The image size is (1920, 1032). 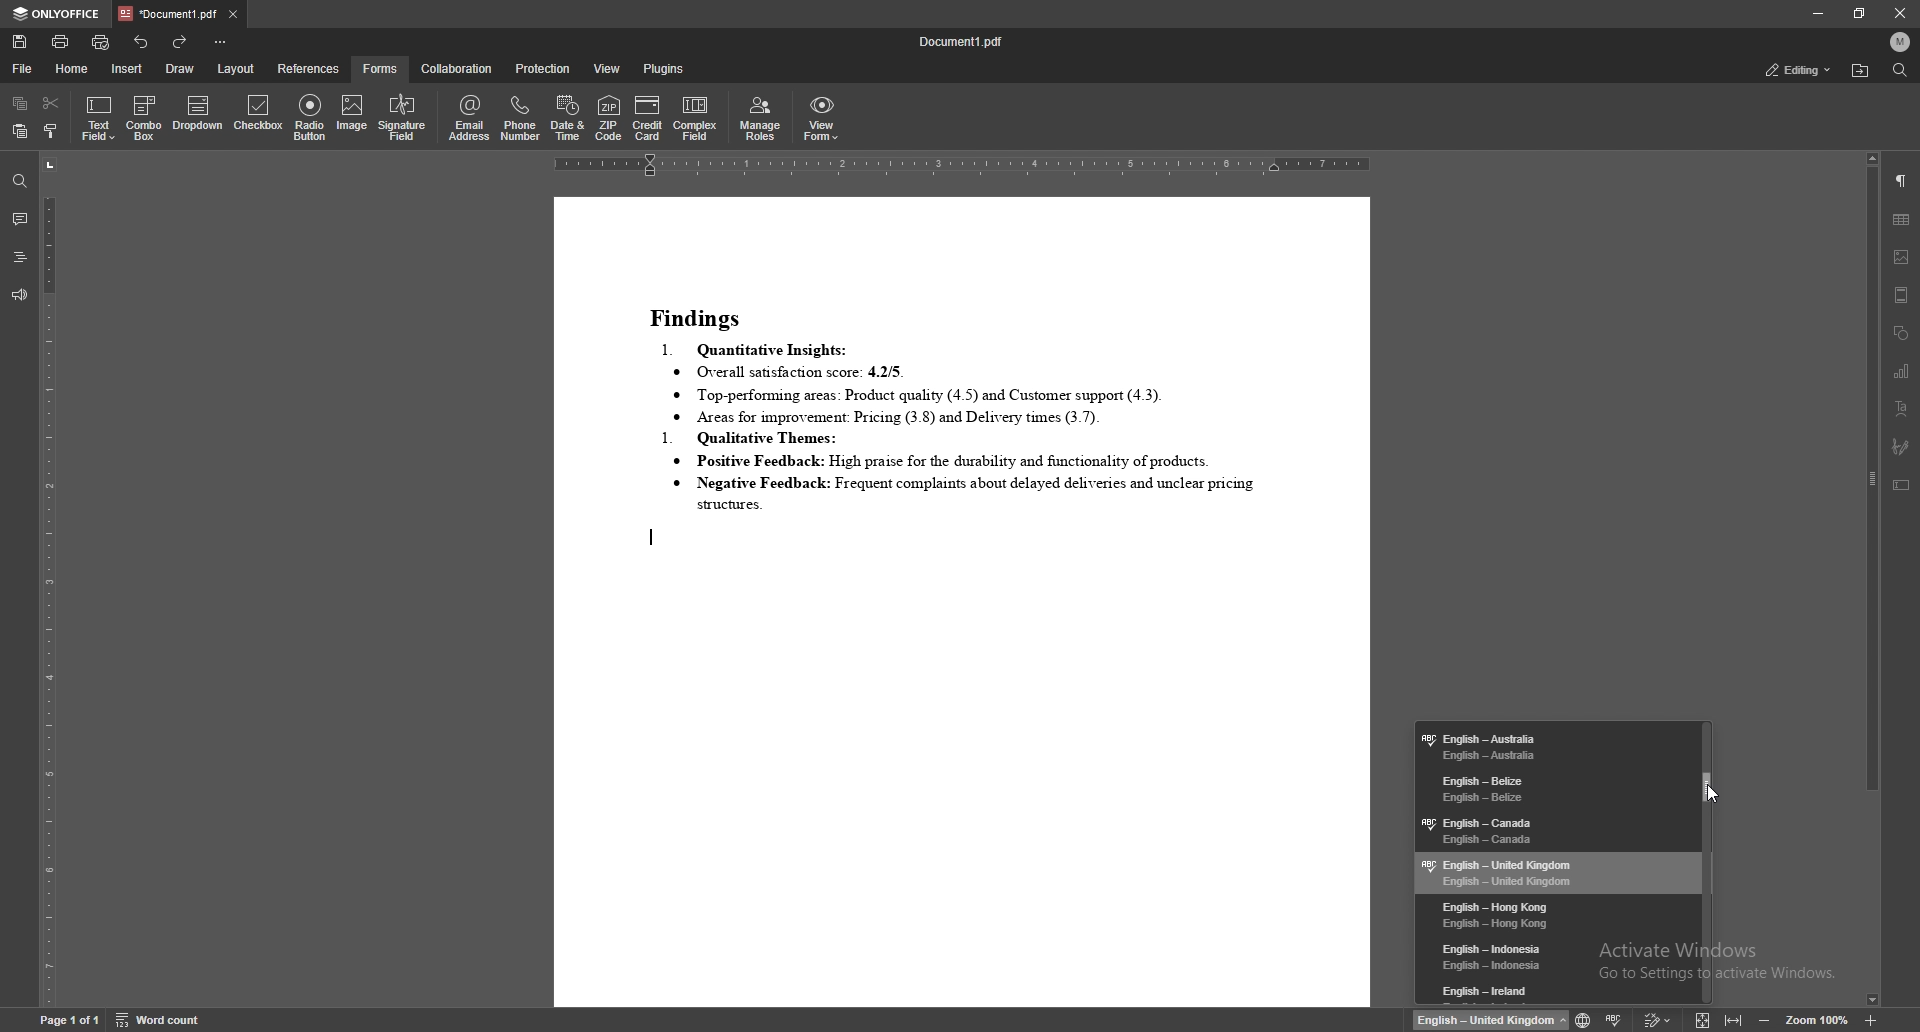 I want to click on language, so click(x=1550, y=788).